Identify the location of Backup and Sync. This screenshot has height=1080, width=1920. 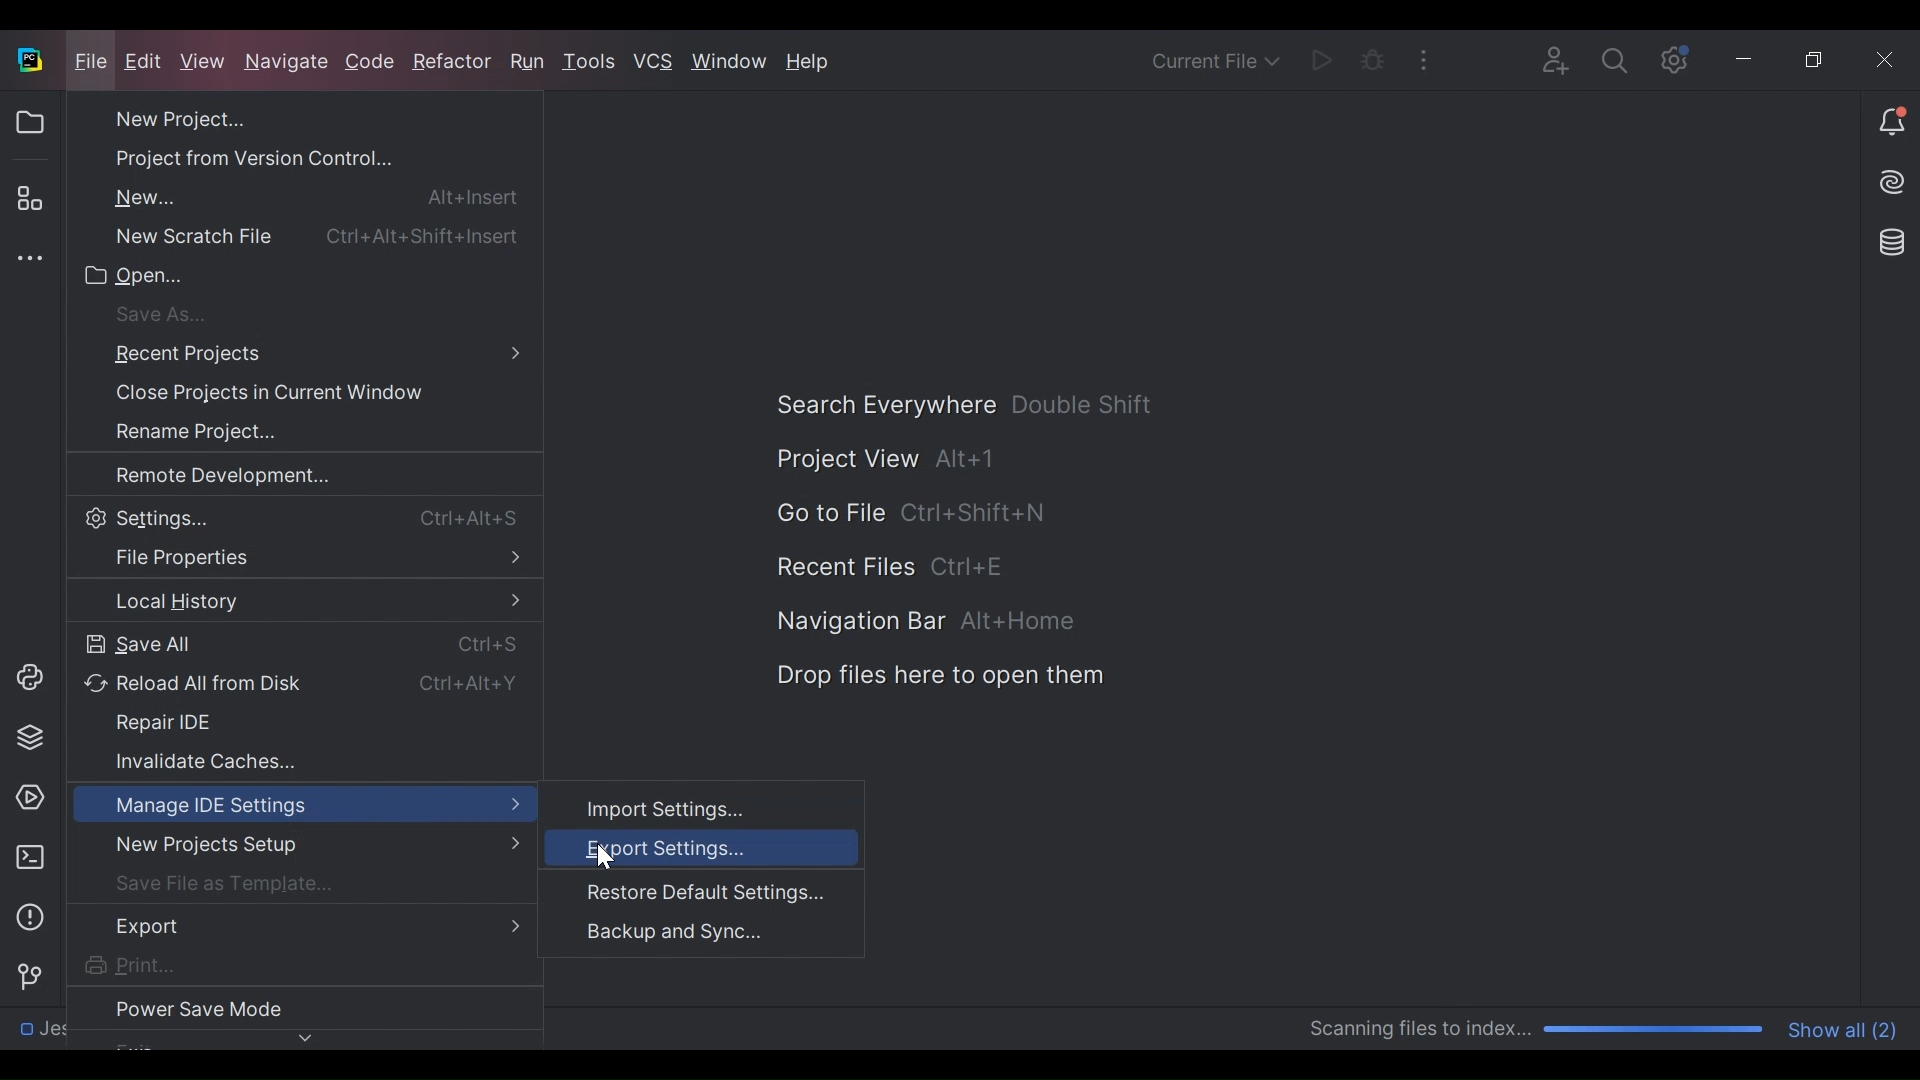
(719, 933).